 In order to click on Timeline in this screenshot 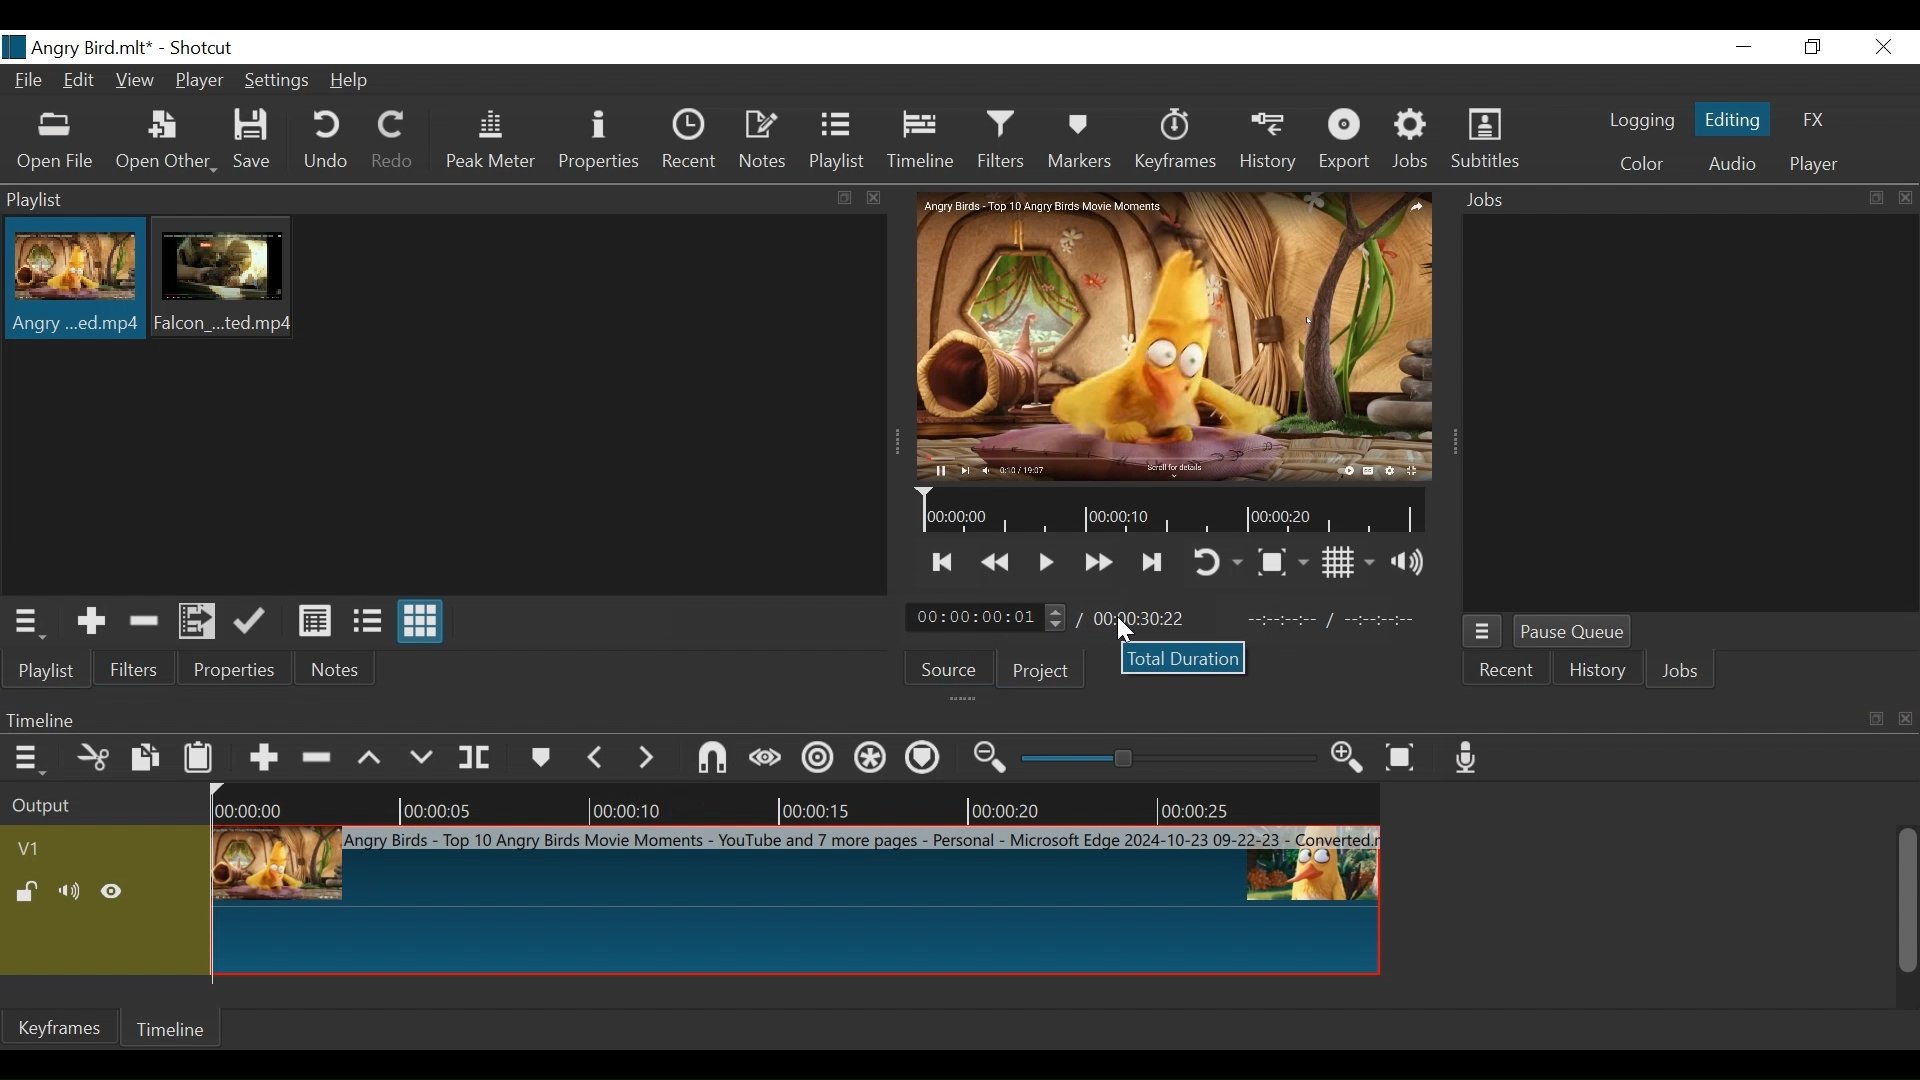, I will do `click(173, 1032)`.